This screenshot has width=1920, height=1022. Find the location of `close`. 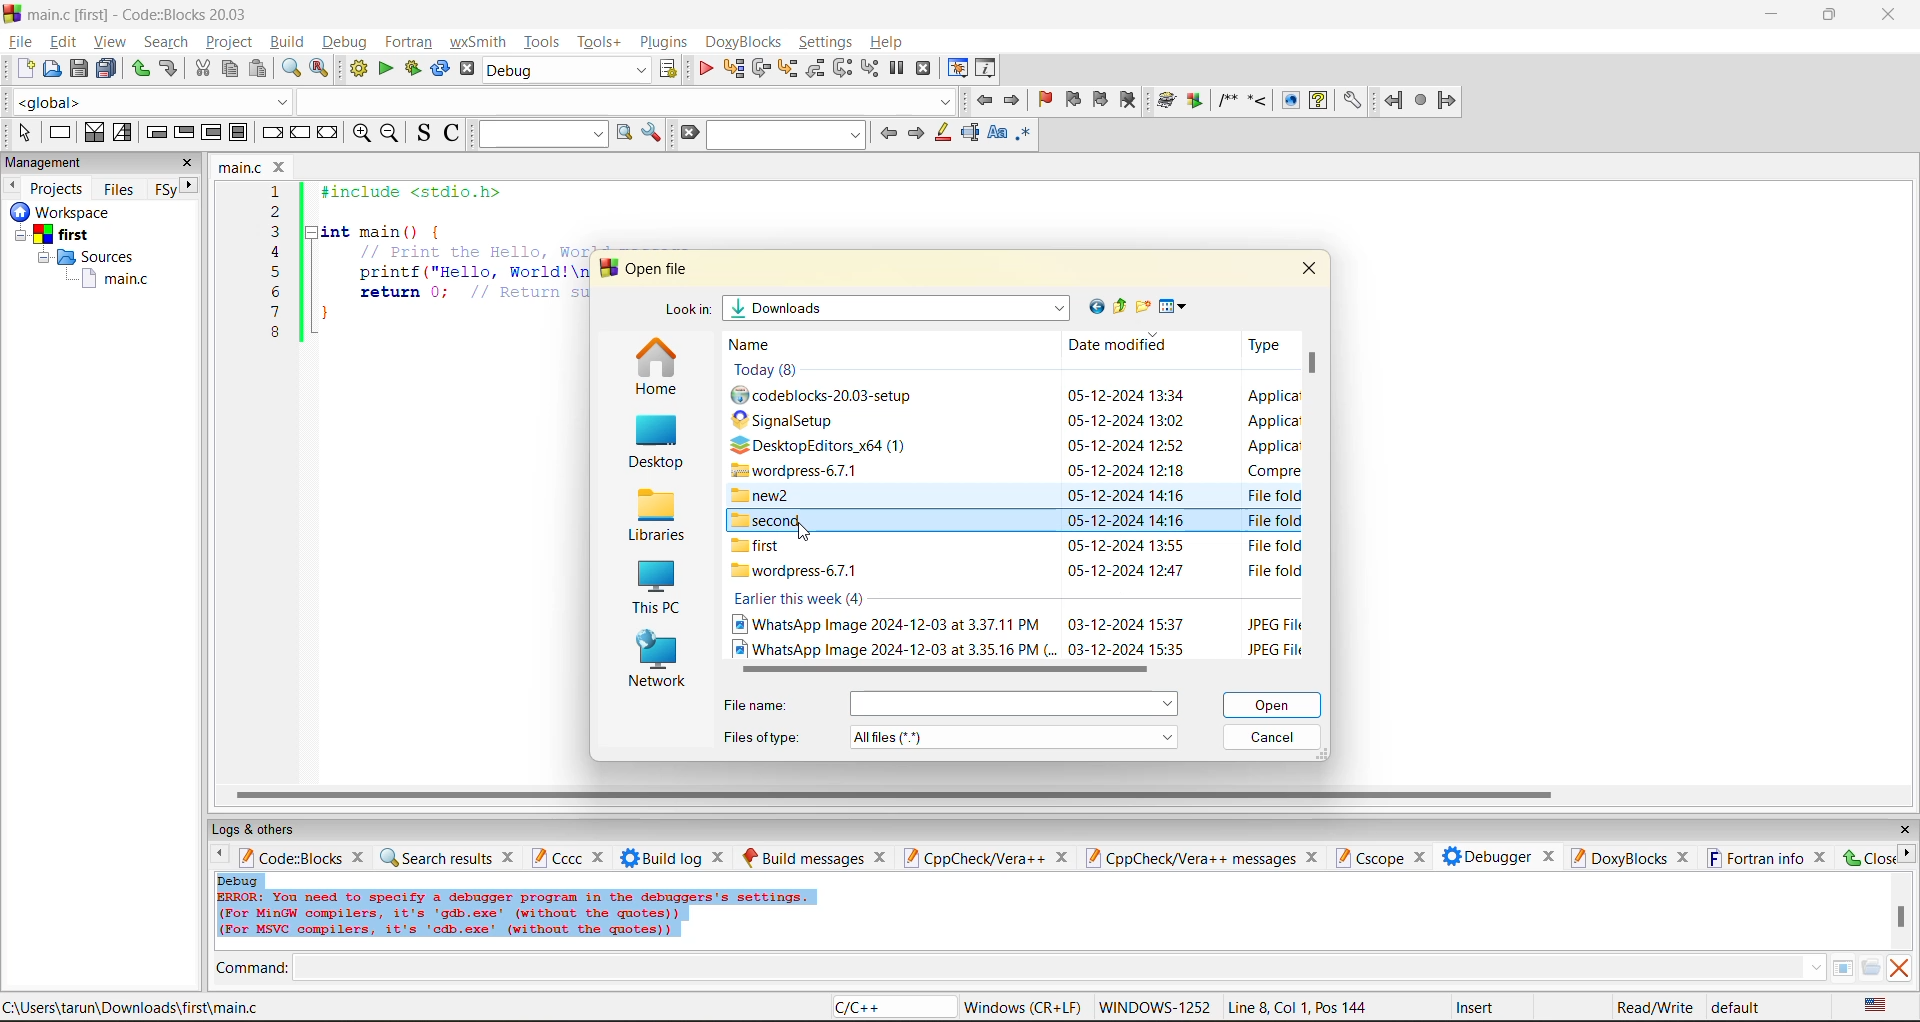

close is located at coordinates (1822, 857).